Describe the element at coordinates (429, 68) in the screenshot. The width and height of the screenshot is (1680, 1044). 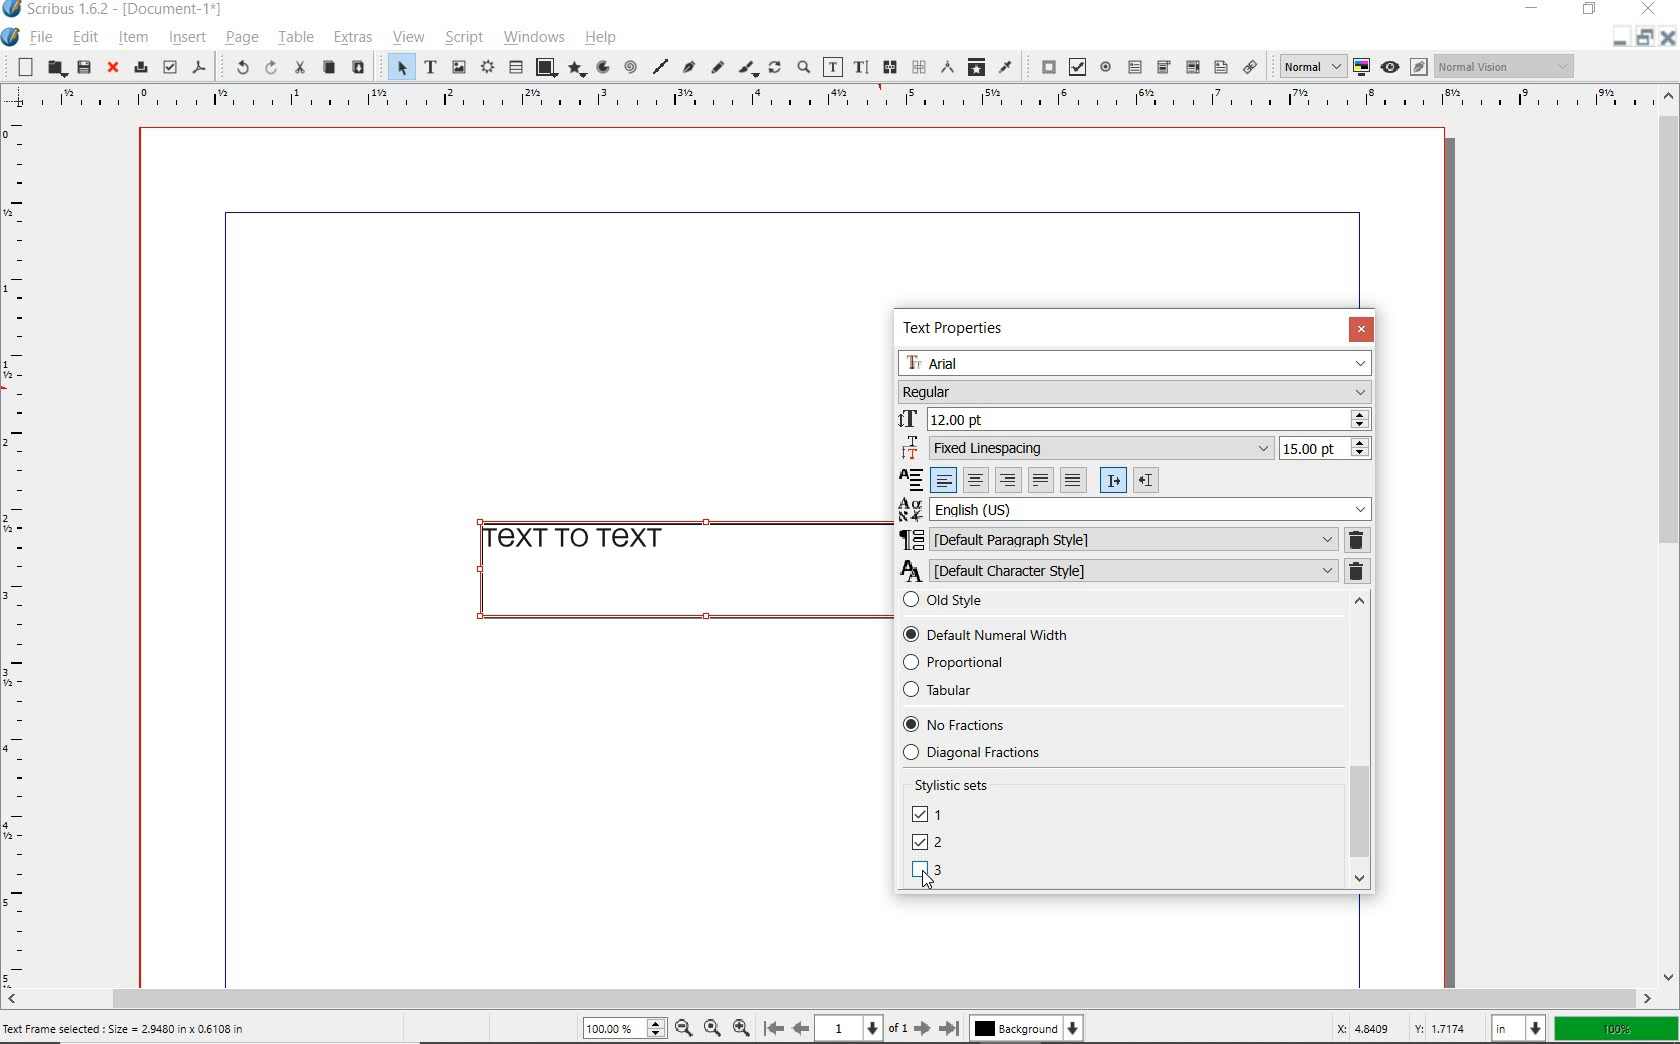
I see `text frame` at that location.